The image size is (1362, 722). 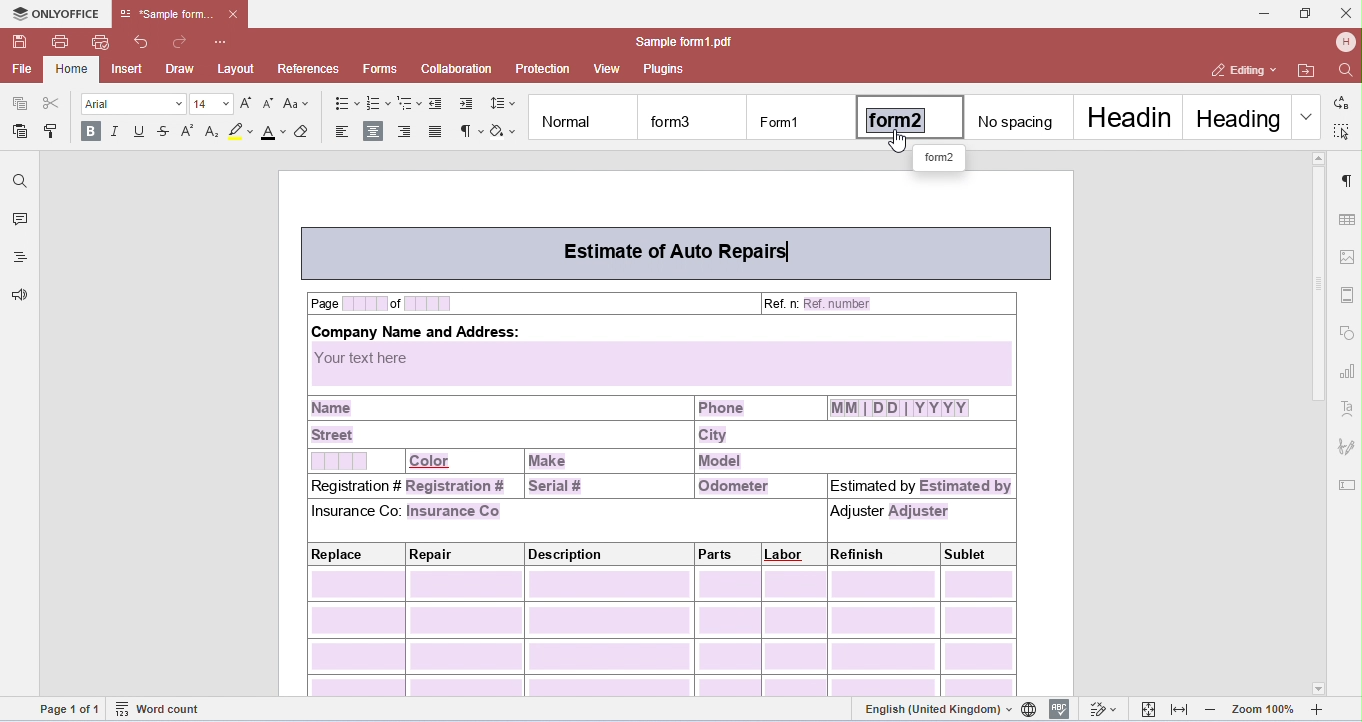 I want to click on subscript, so click(x=214, y=132).